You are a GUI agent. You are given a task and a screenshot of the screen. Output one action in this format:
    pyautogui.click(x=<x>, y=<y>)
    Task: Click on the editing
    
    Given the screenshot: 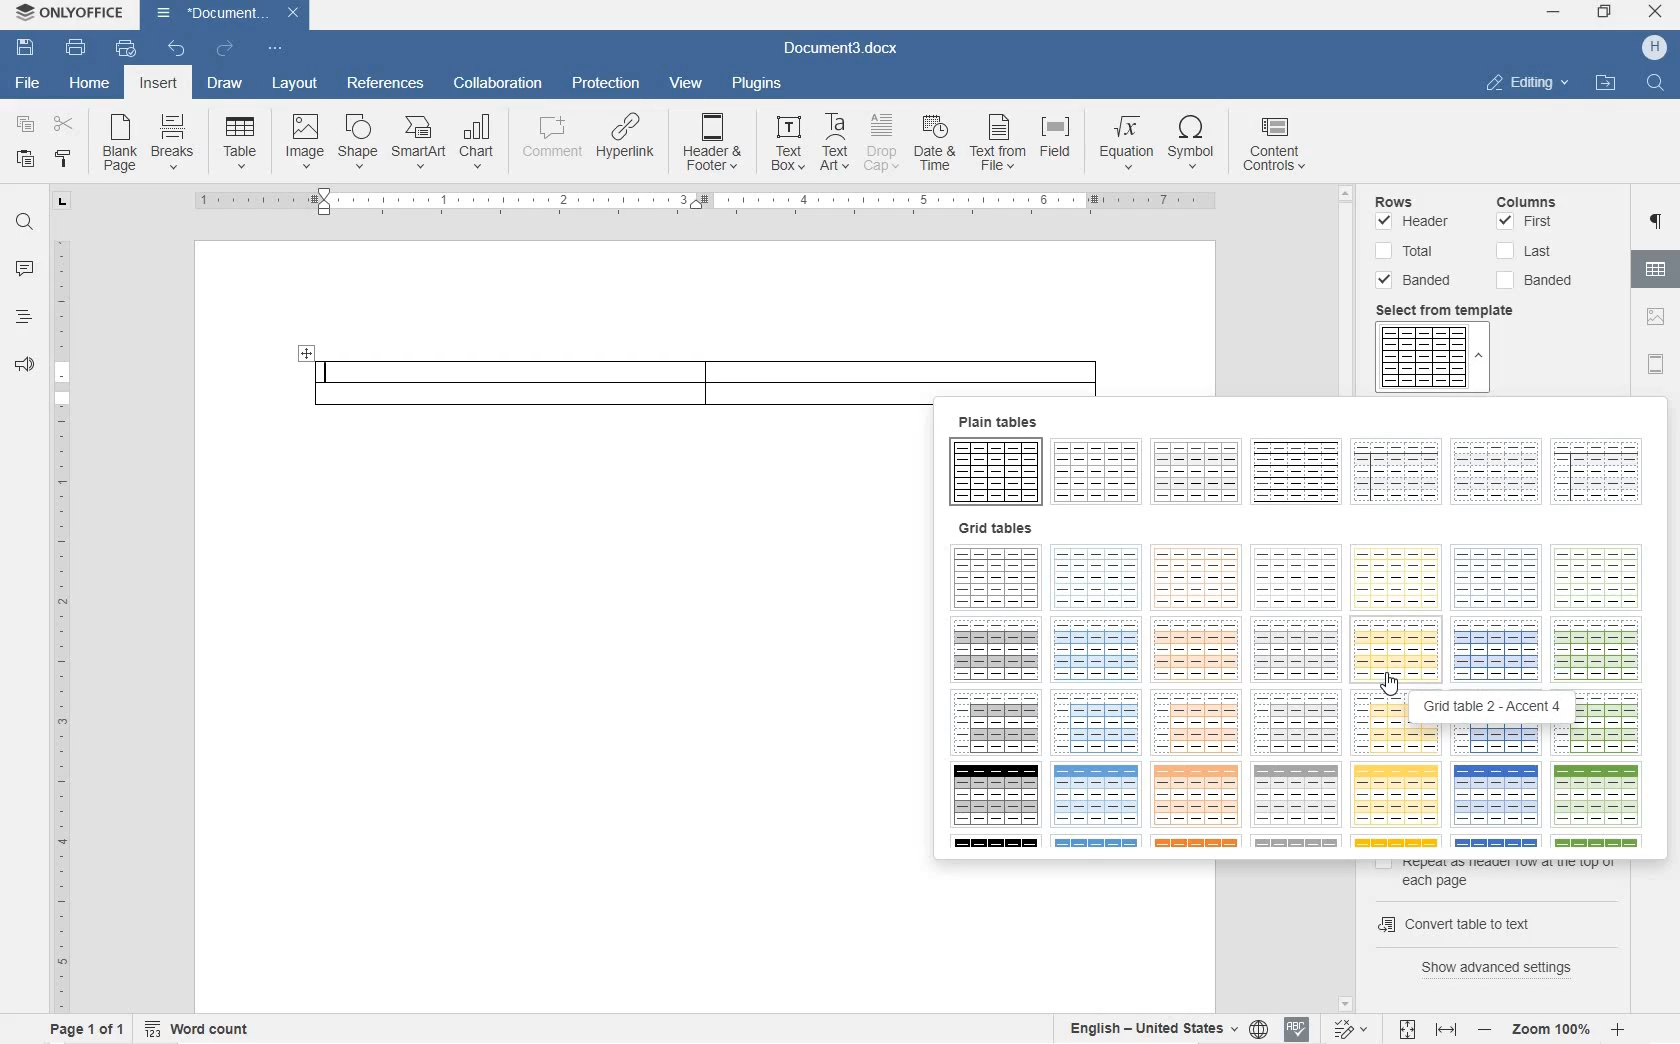 What is the action you would take?
    pyautogui.click(x=1528, y=82)
    